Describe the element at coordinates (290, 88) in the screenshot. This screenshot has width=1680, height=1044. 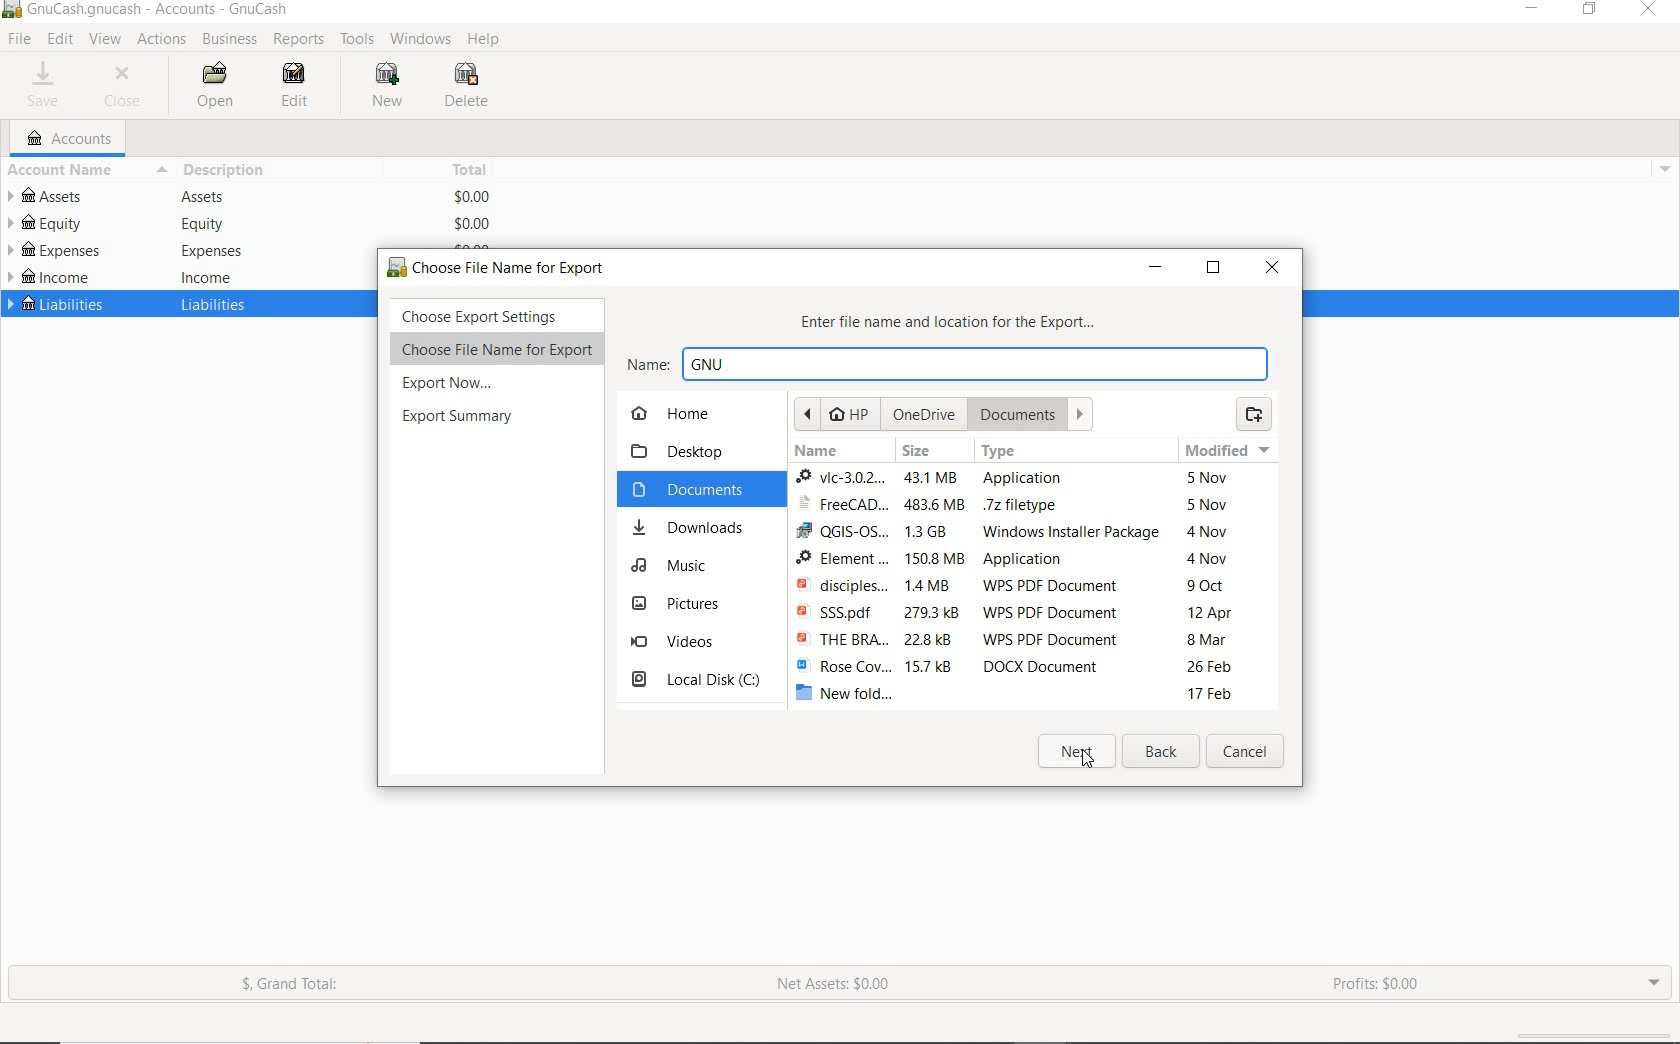
I see `EDIT` at that location.